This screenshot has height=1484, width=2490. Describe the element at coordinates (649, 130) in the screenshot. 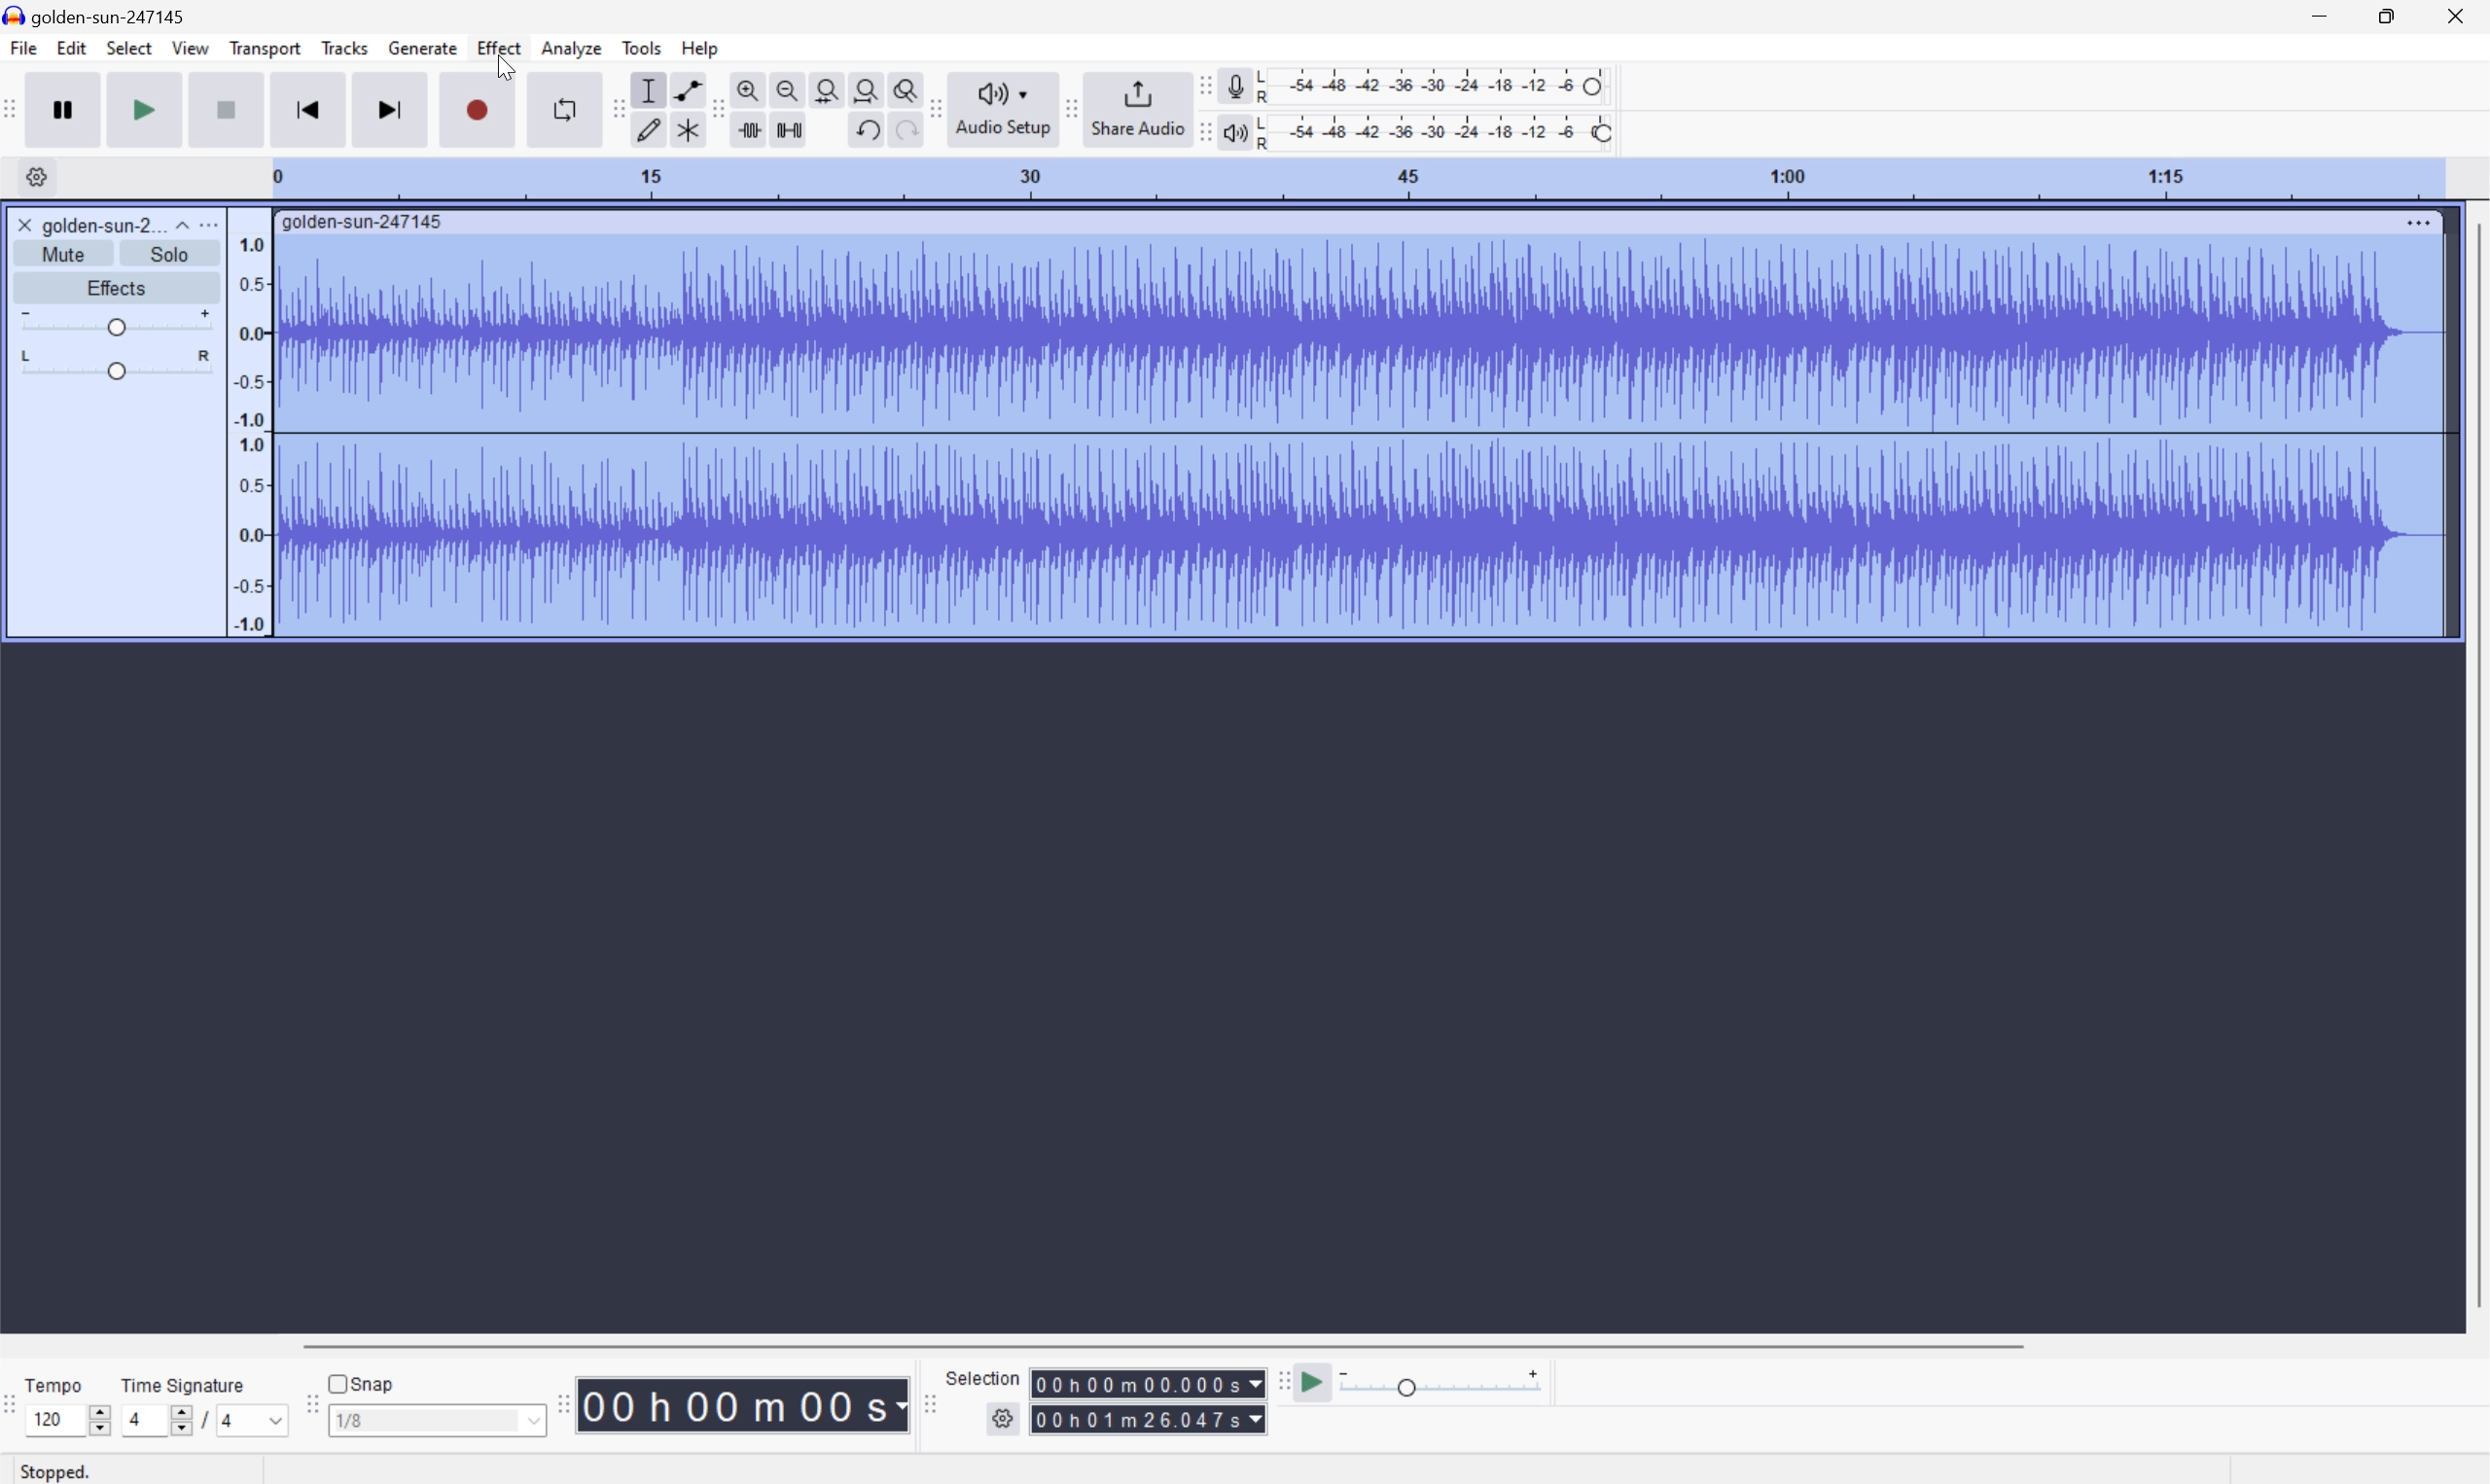

I see `Draw tool` at that location.